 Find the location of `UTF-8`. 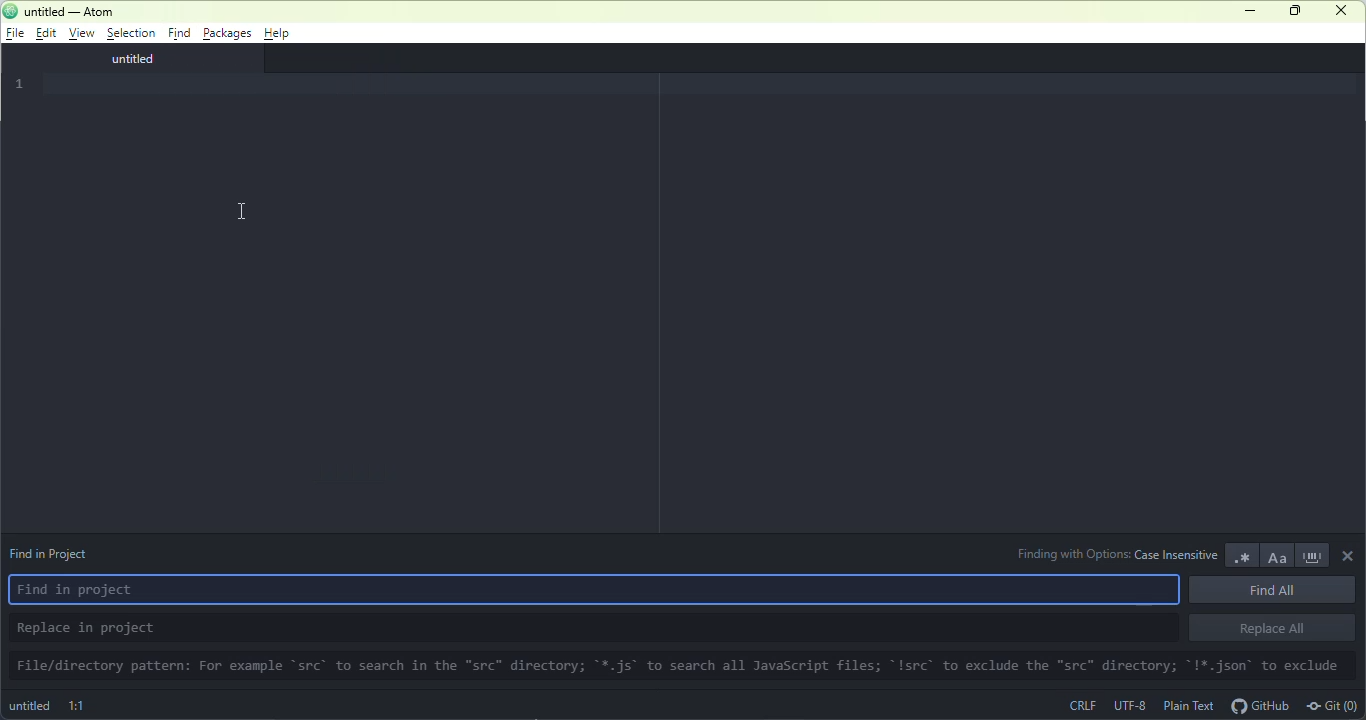

UTF-8 is located at coordinates (1128, 704).